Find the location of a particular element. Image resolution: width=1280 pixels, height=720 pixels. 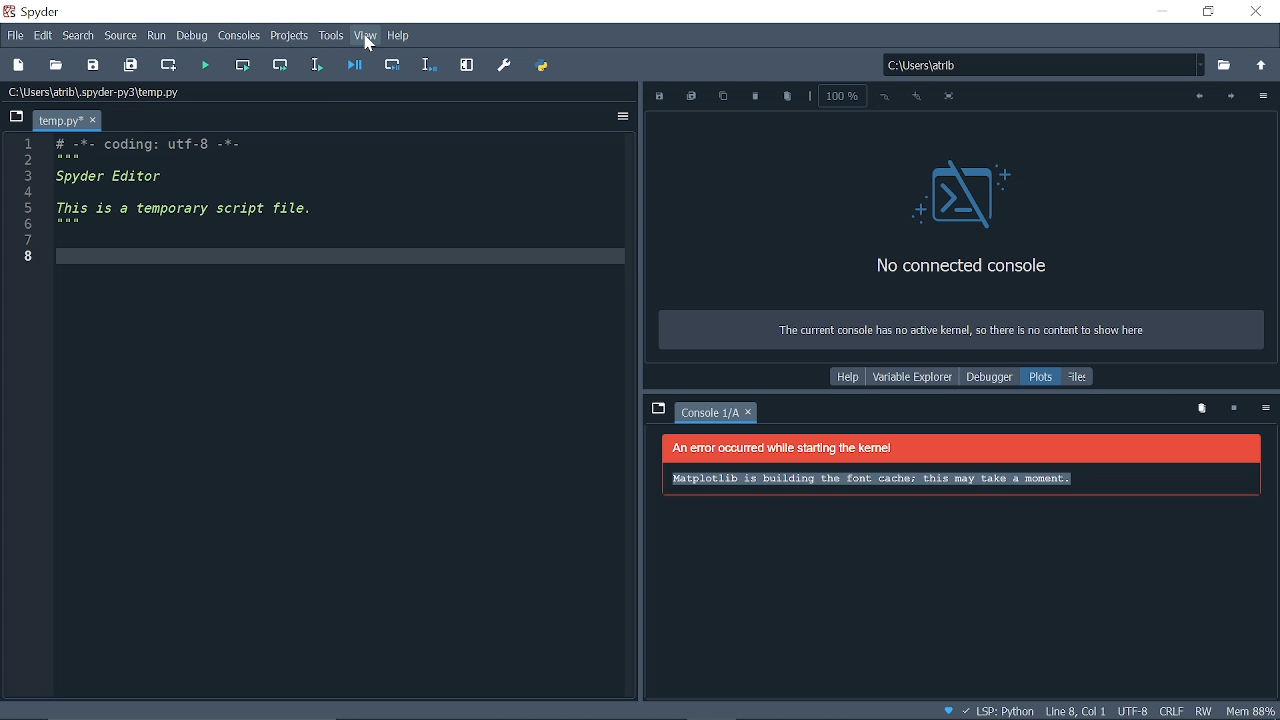

Space for displaying plots is located at coordinates (962, 523).